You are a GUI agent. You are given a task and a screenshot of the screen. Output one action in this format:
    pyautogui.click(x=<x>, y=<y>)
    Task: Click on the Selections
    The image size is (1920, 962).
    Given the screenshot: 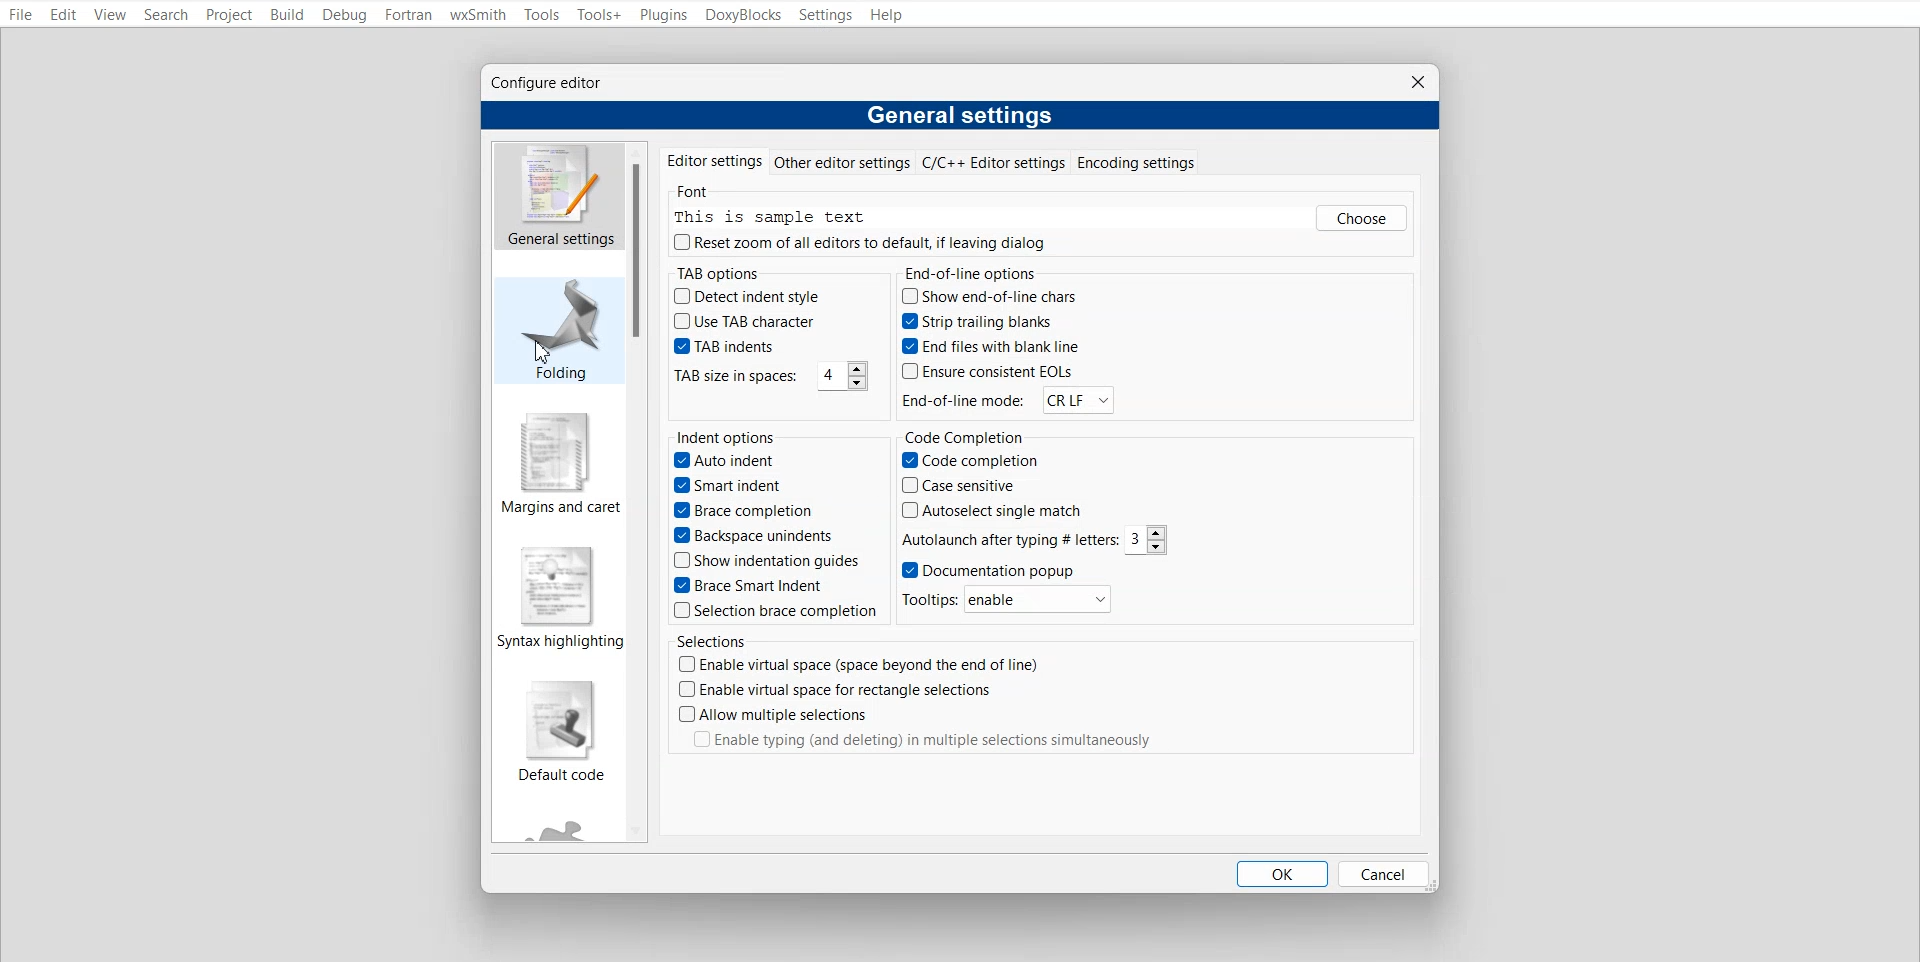 What is the action you would take?
    pyautogui.click(x=709, y=640)
    